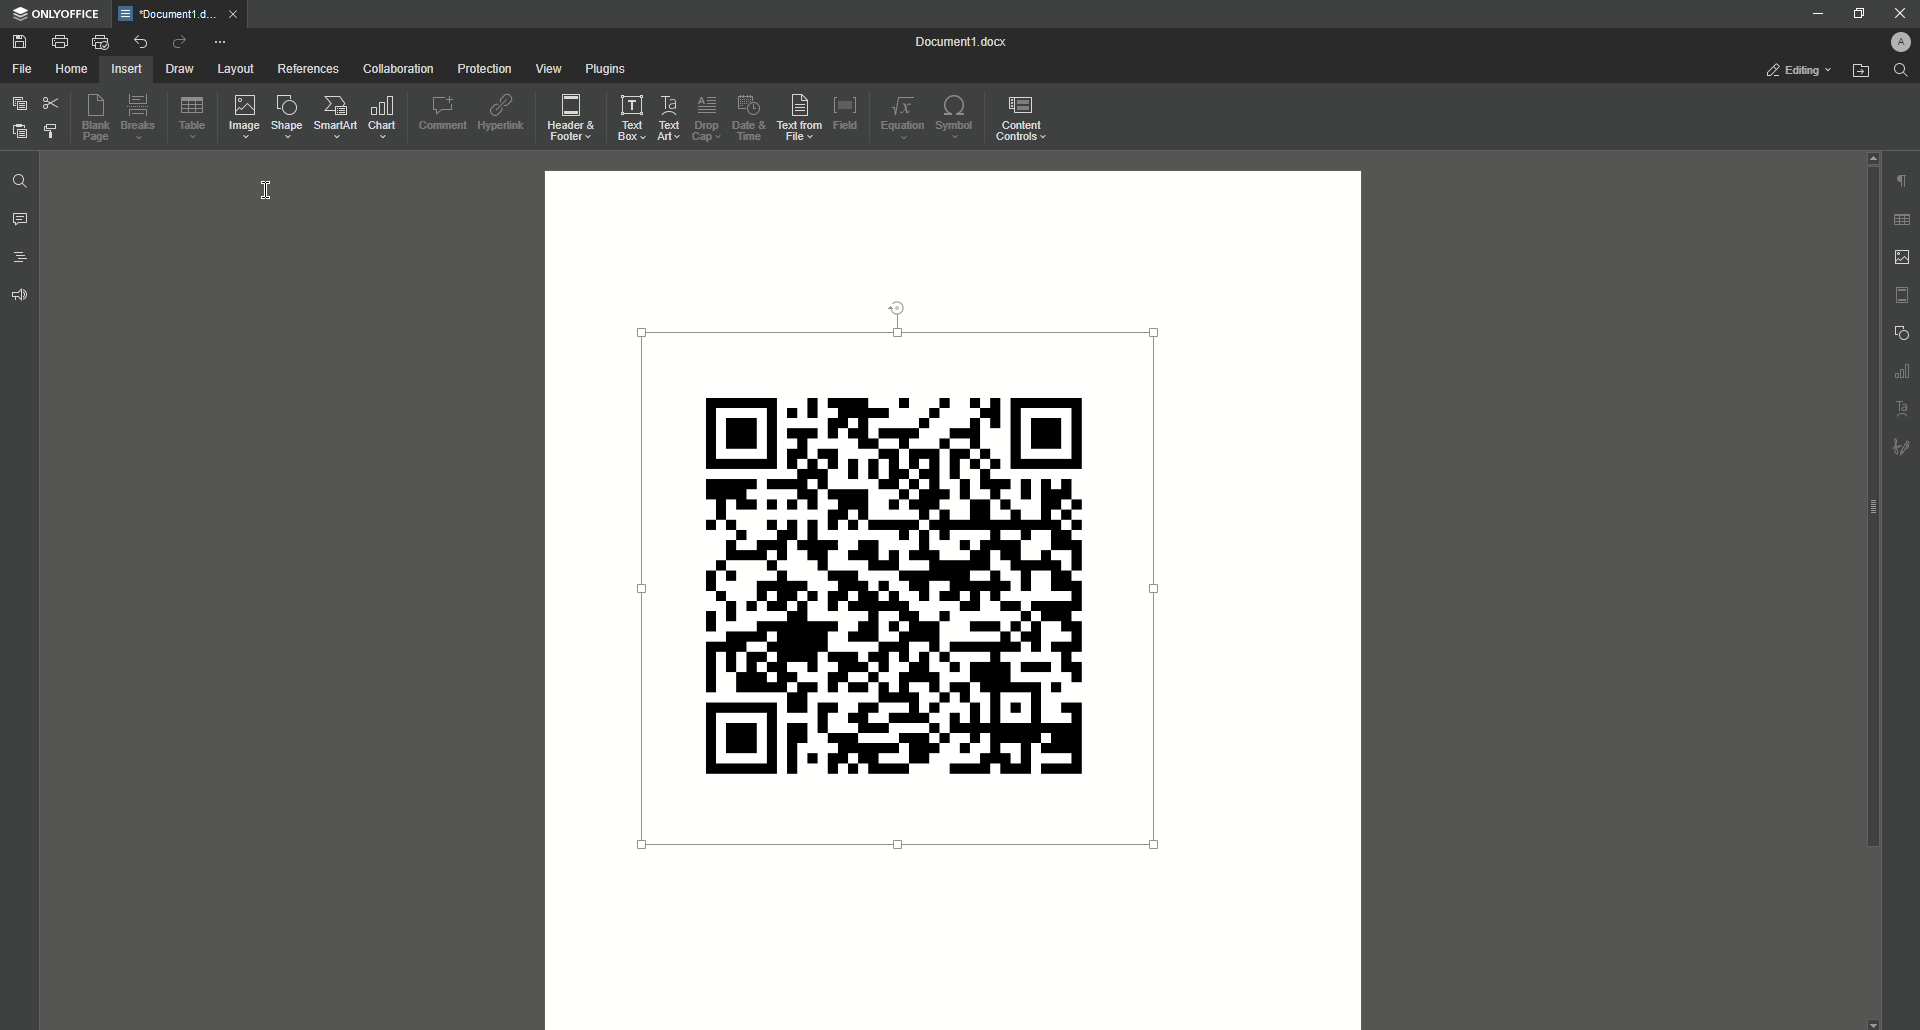 The image size is (1920, 1030). I want to click on Minimize, so click(1817, 15).